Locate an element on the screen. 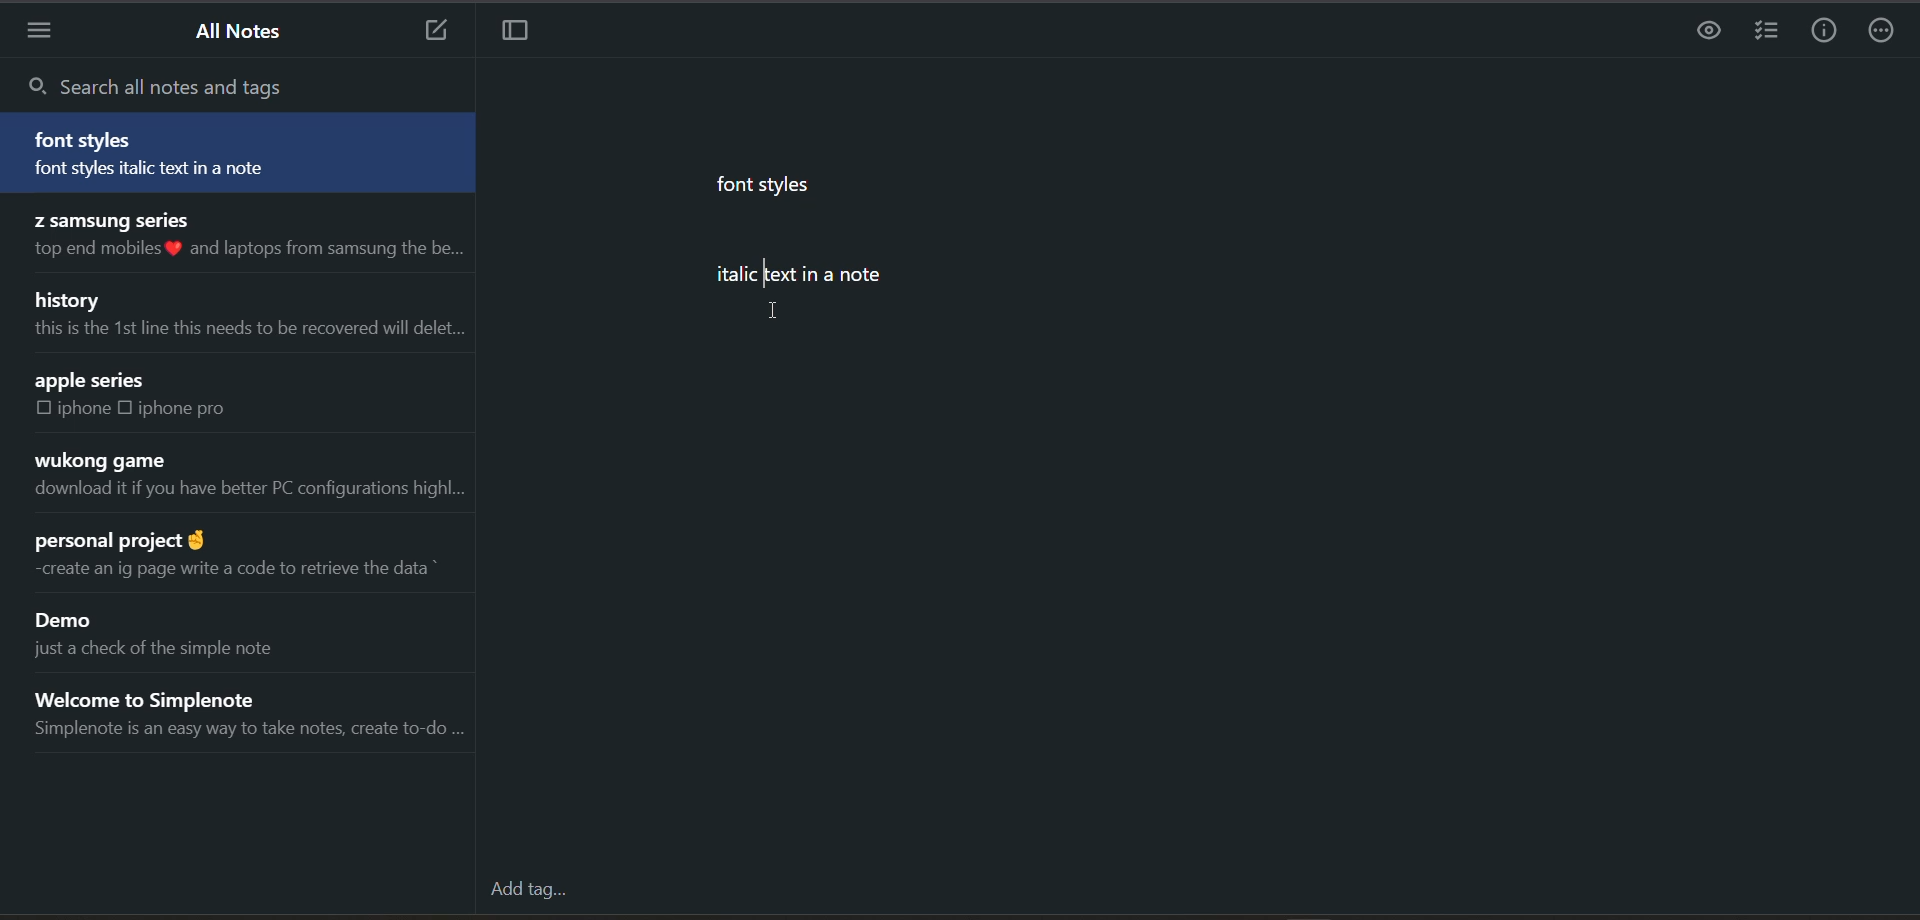  note title and preview is located at coordinates (249, 317).